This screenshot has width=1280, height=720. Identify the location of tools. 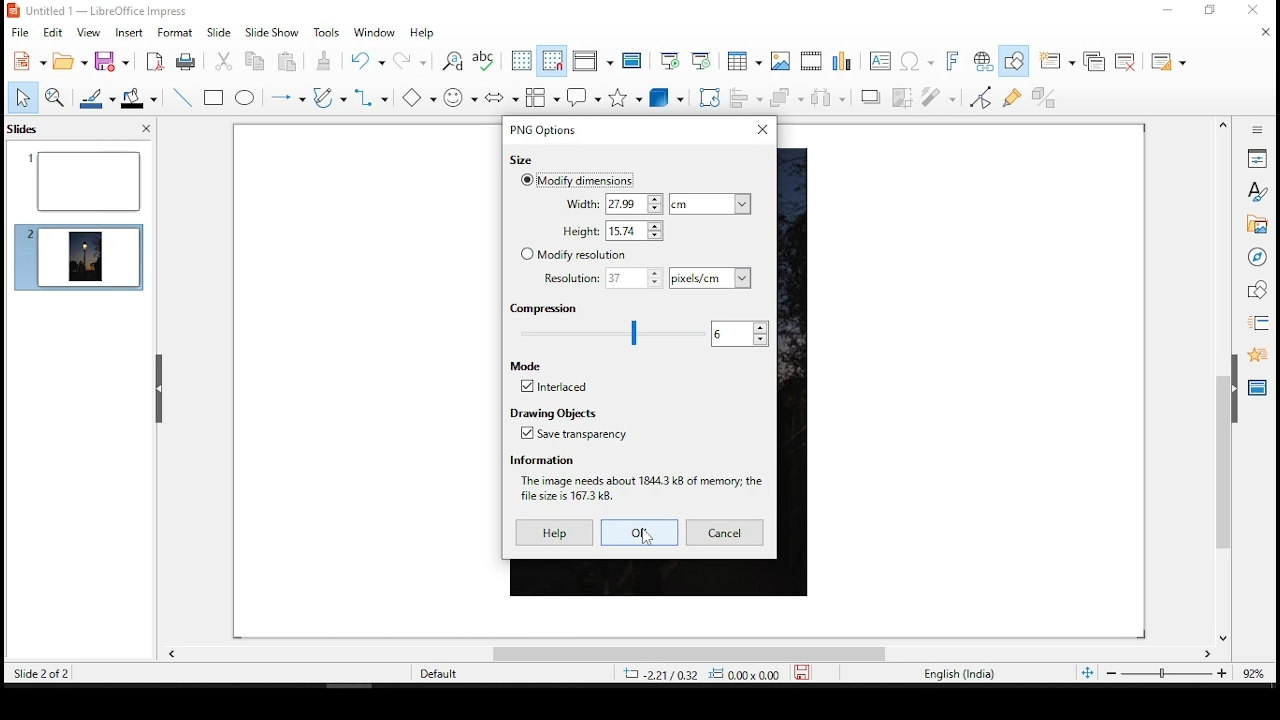
(331, 36).